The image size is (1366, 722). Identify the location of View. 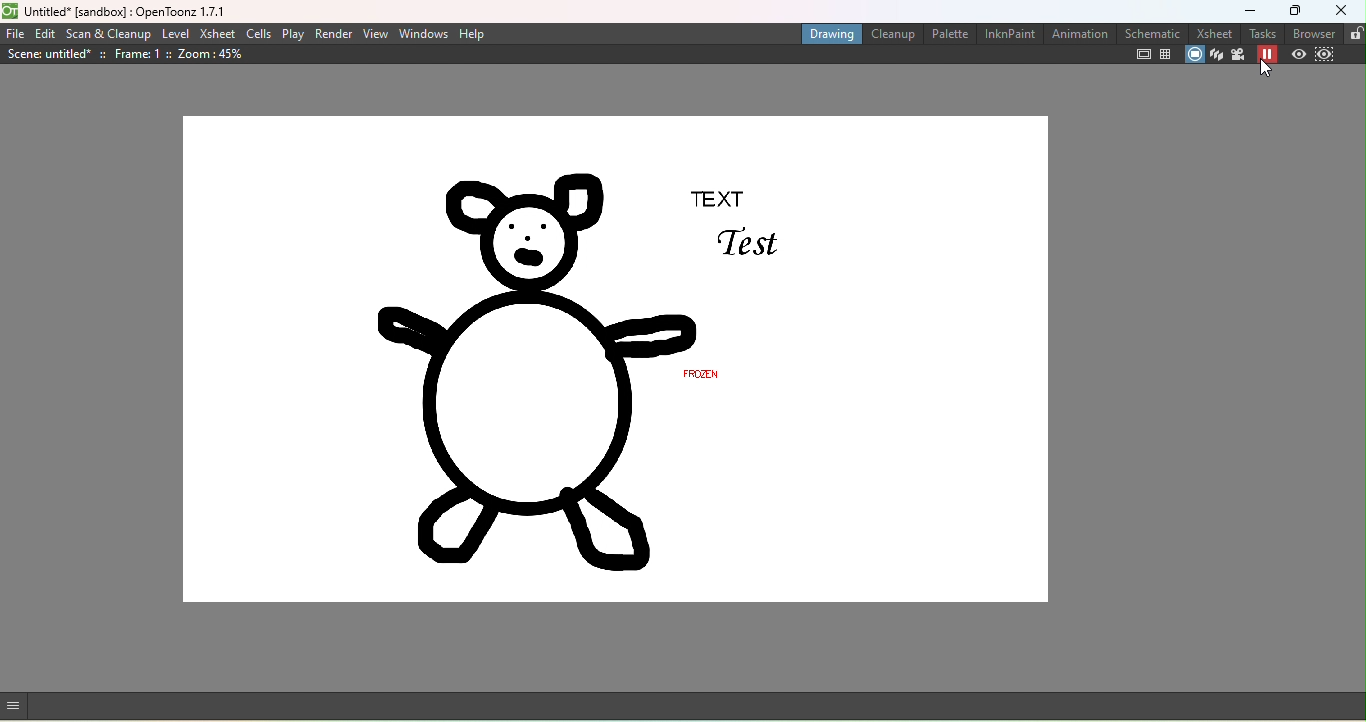
(376, 33).